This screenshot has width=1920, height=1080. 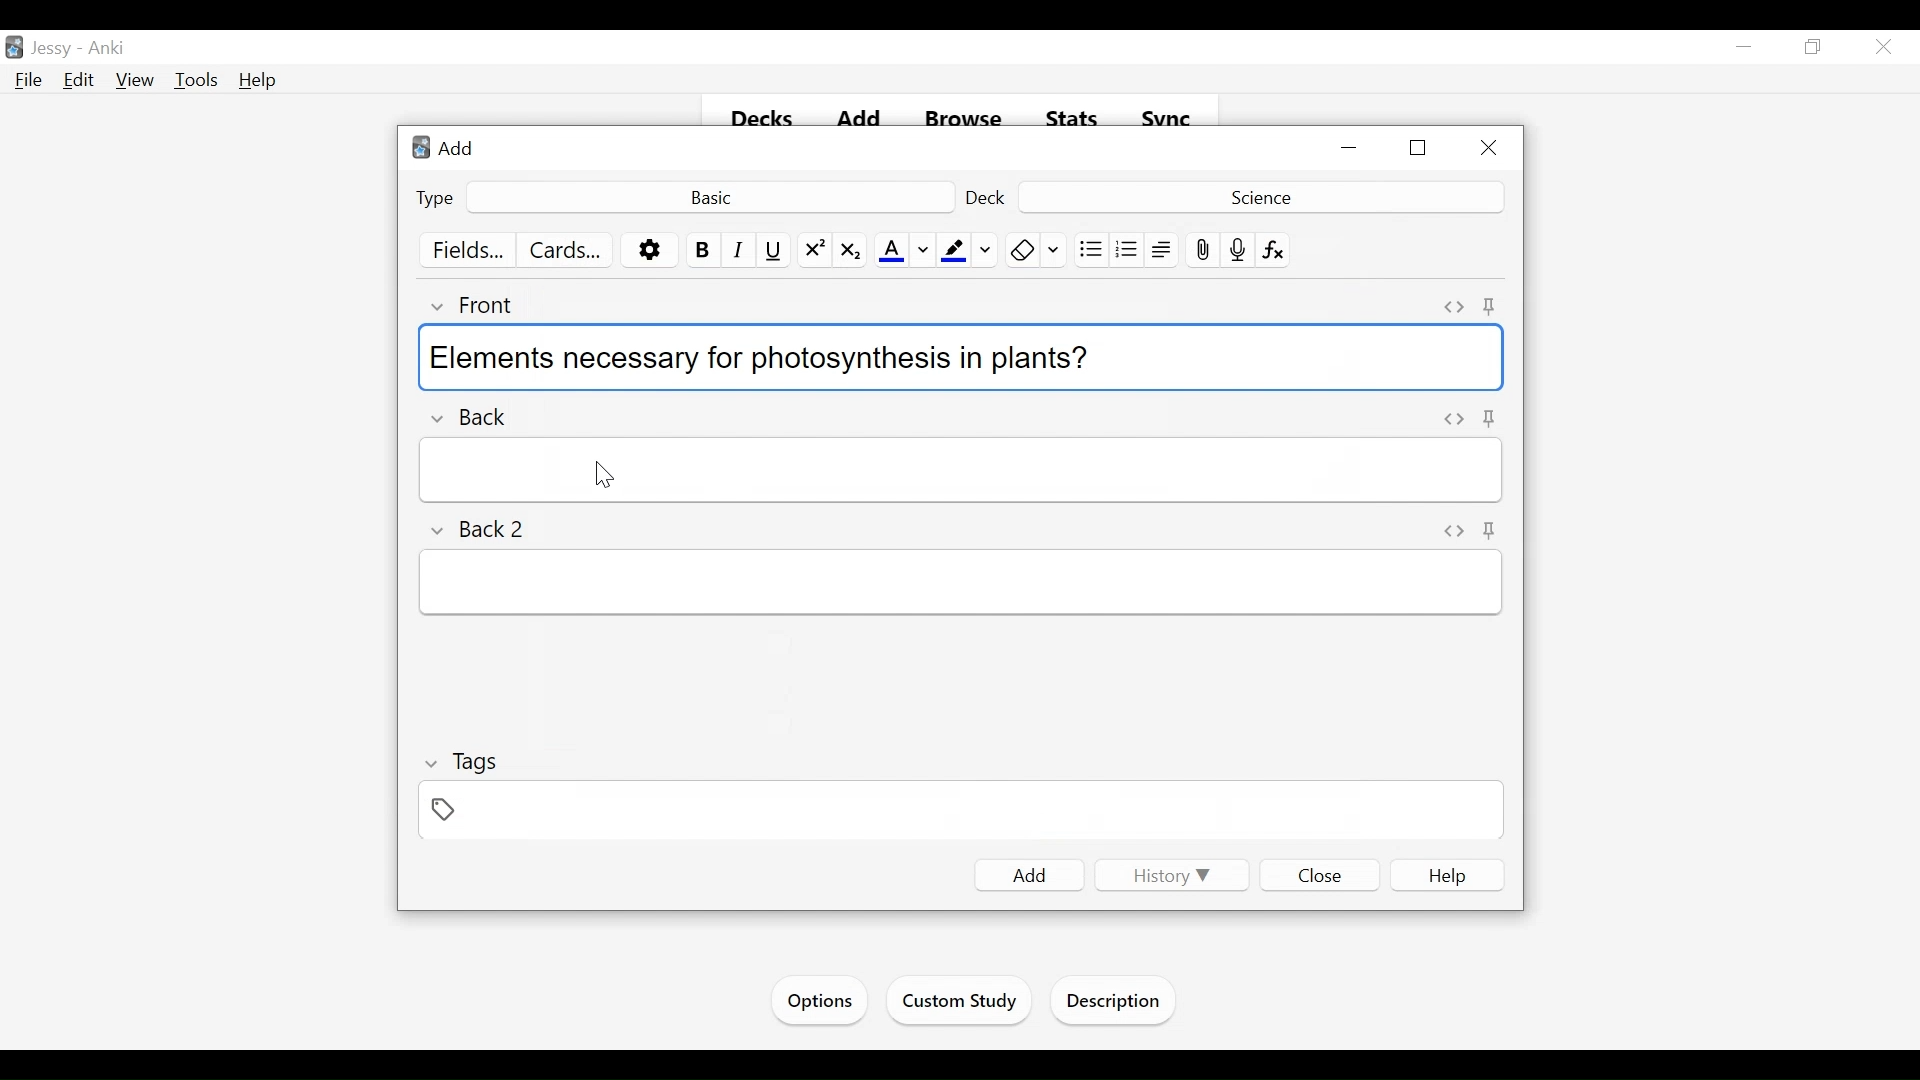 What do you see at coordinates (14, 48) in the screenshot?
I see `Anki Desktop Icon` at bounding box center [14, 48].